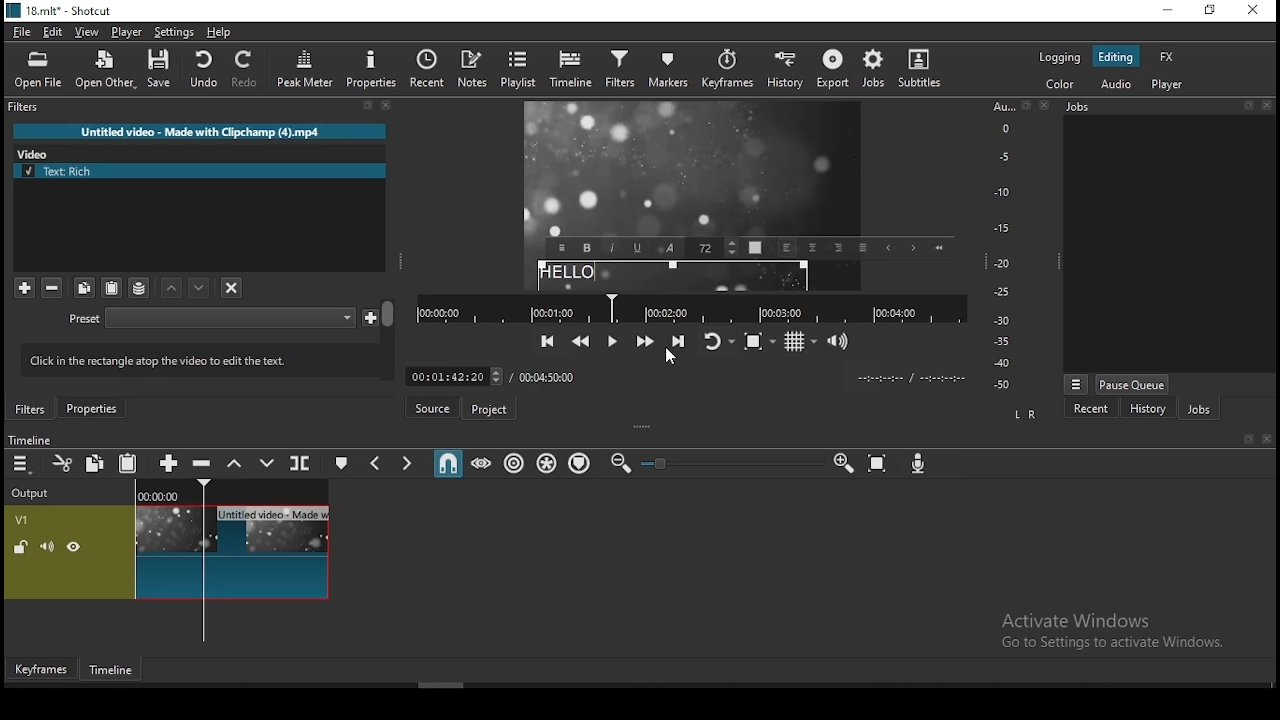 Image resolution: width=1280 pixels, height=720 pixels. What do you see at coordinates (173, 288) in the screenshot?
I see `move filter down` at bounding box center [173, 288].